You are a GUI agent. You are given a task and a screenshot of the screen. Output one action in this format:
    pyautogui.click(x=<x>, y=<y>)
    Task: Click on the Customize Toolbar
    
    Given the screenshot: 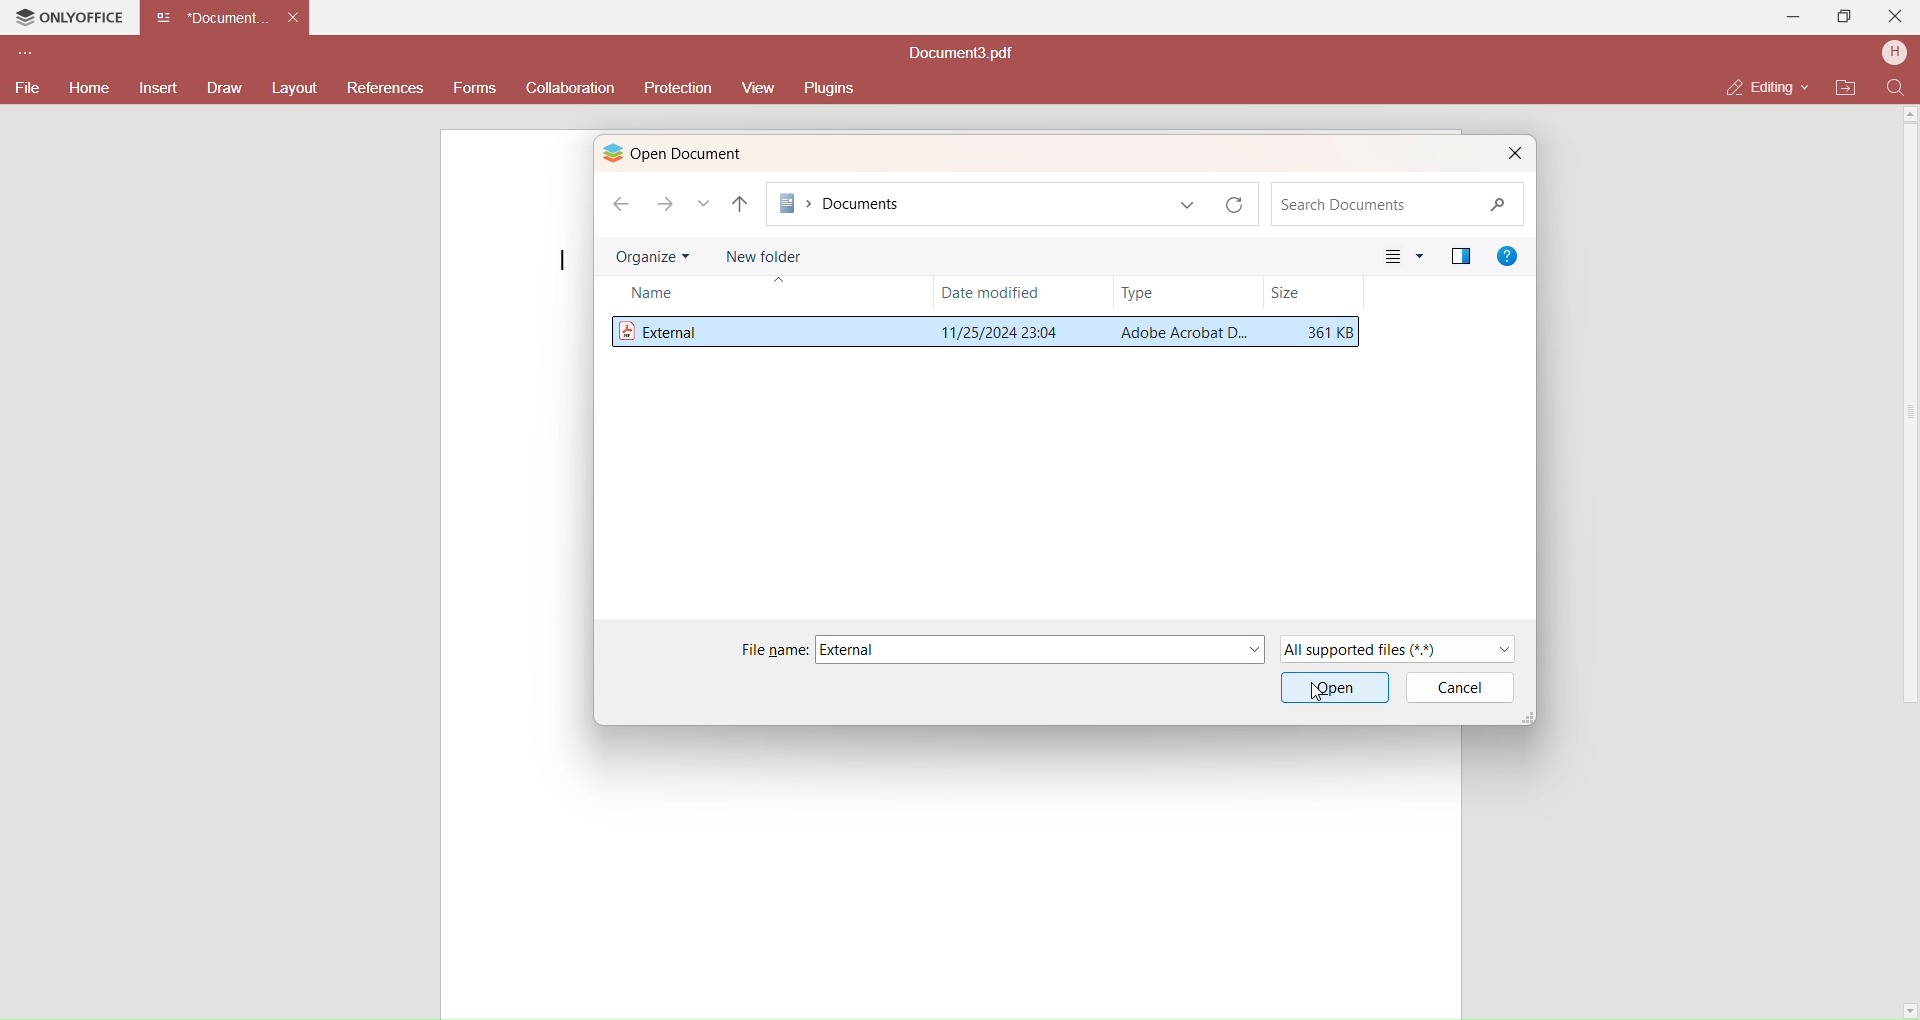 What is the action you would take?
    pyautogui.click(x=23, y=56)
    